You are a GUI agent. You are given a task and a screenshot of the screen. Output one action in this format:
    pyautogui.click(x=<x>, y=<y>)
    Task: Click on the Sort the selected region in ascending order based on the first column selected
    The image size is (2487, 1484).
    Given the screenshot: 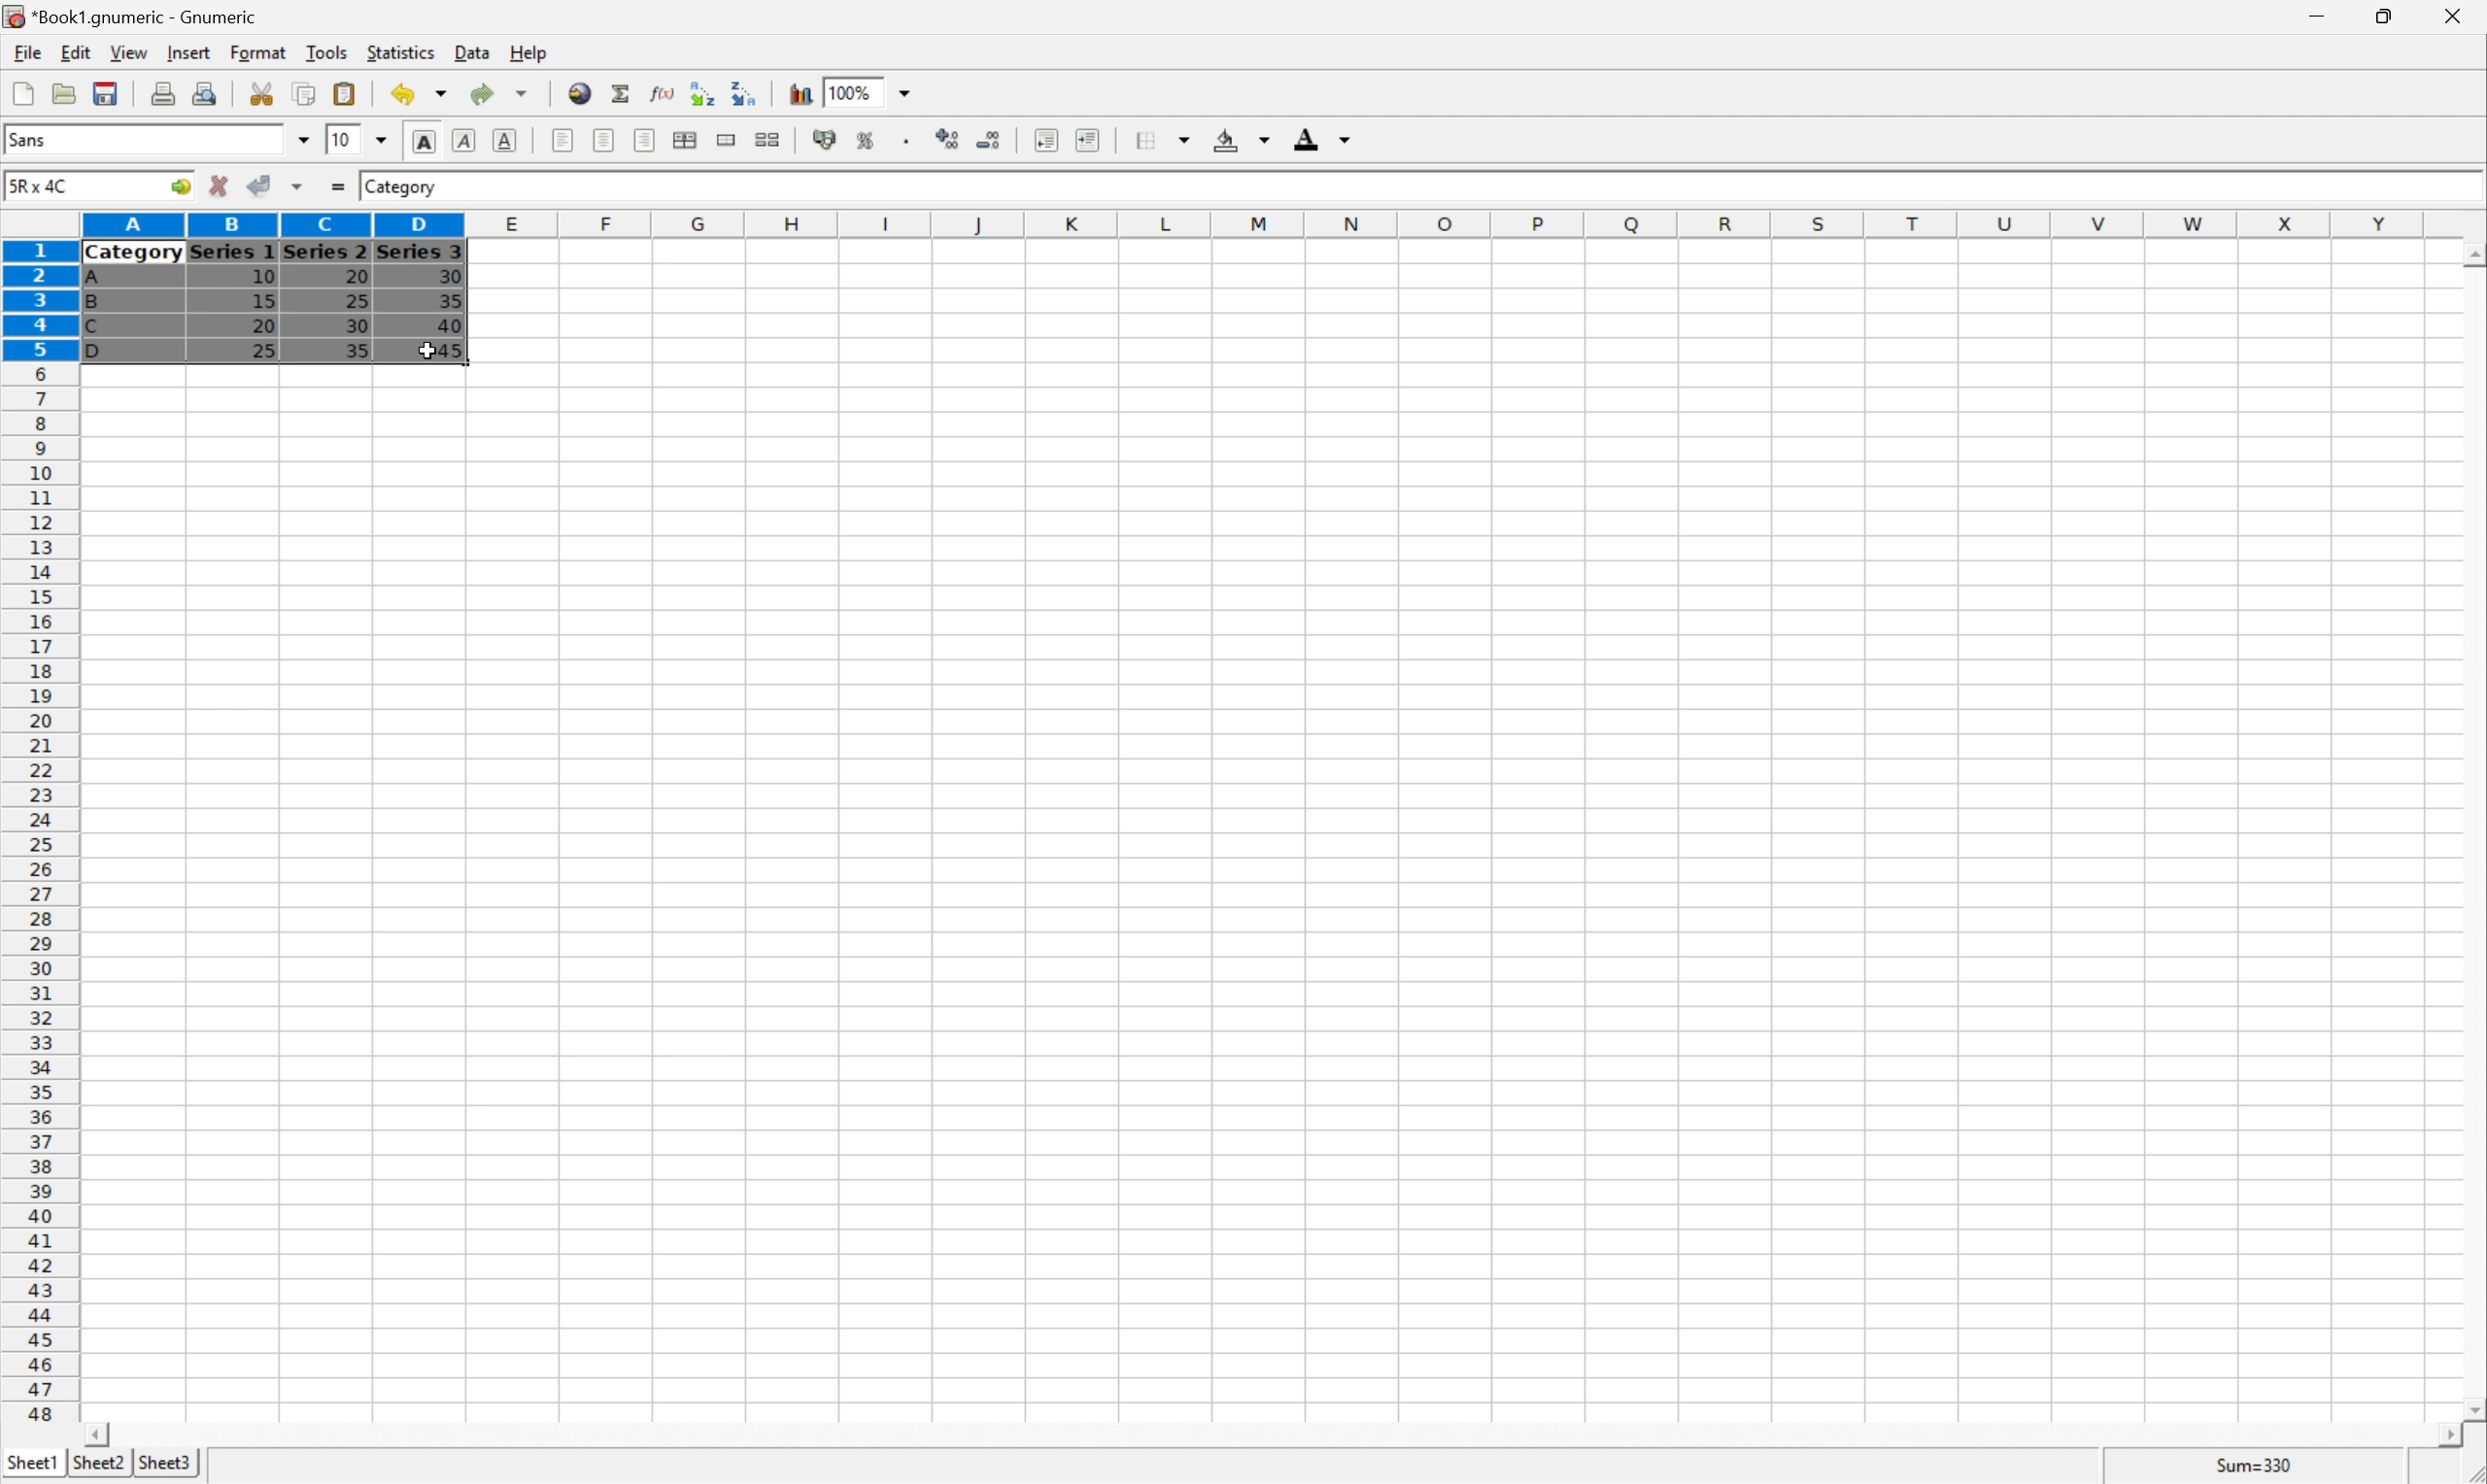 What is the action you would take?
    pyautogui.click(x=701, y=93)
    